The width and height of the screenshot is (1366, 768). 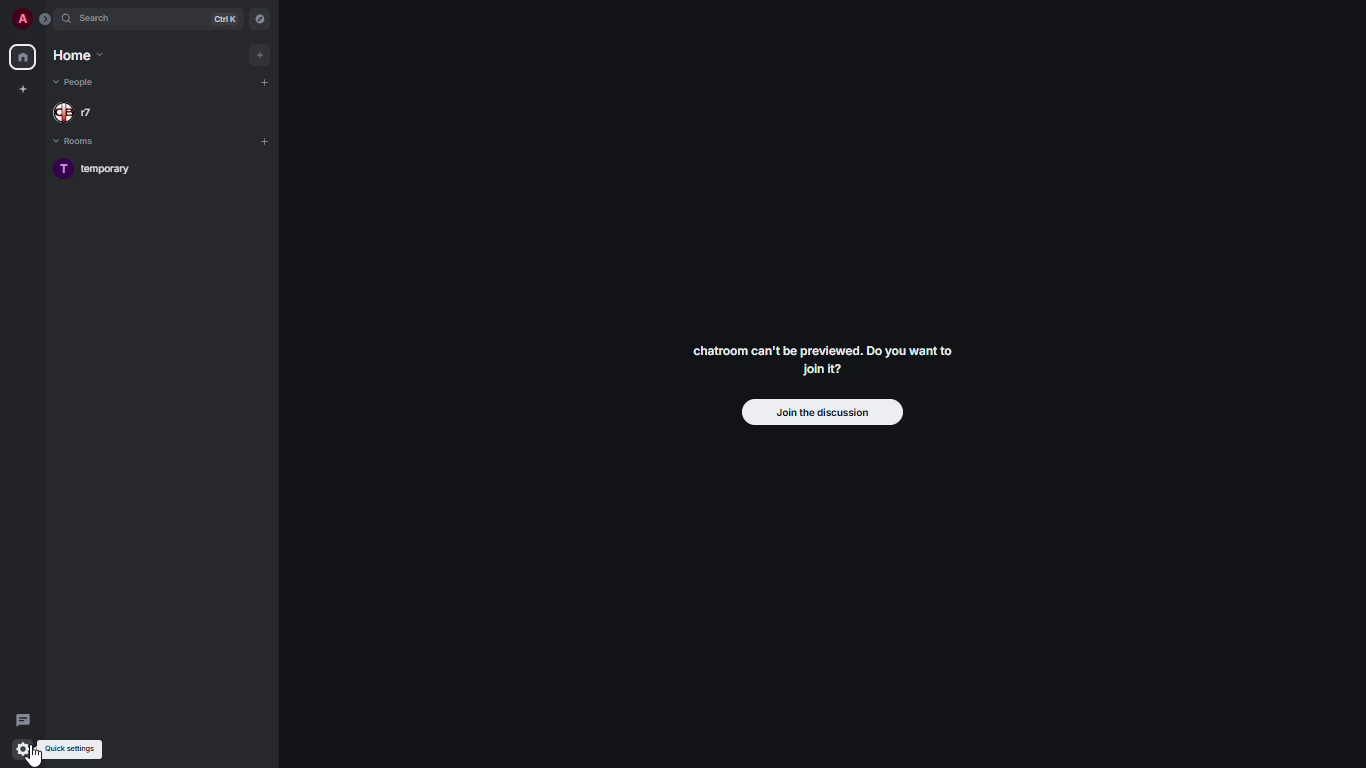 I want to click on home, so click(x=24, y=56).